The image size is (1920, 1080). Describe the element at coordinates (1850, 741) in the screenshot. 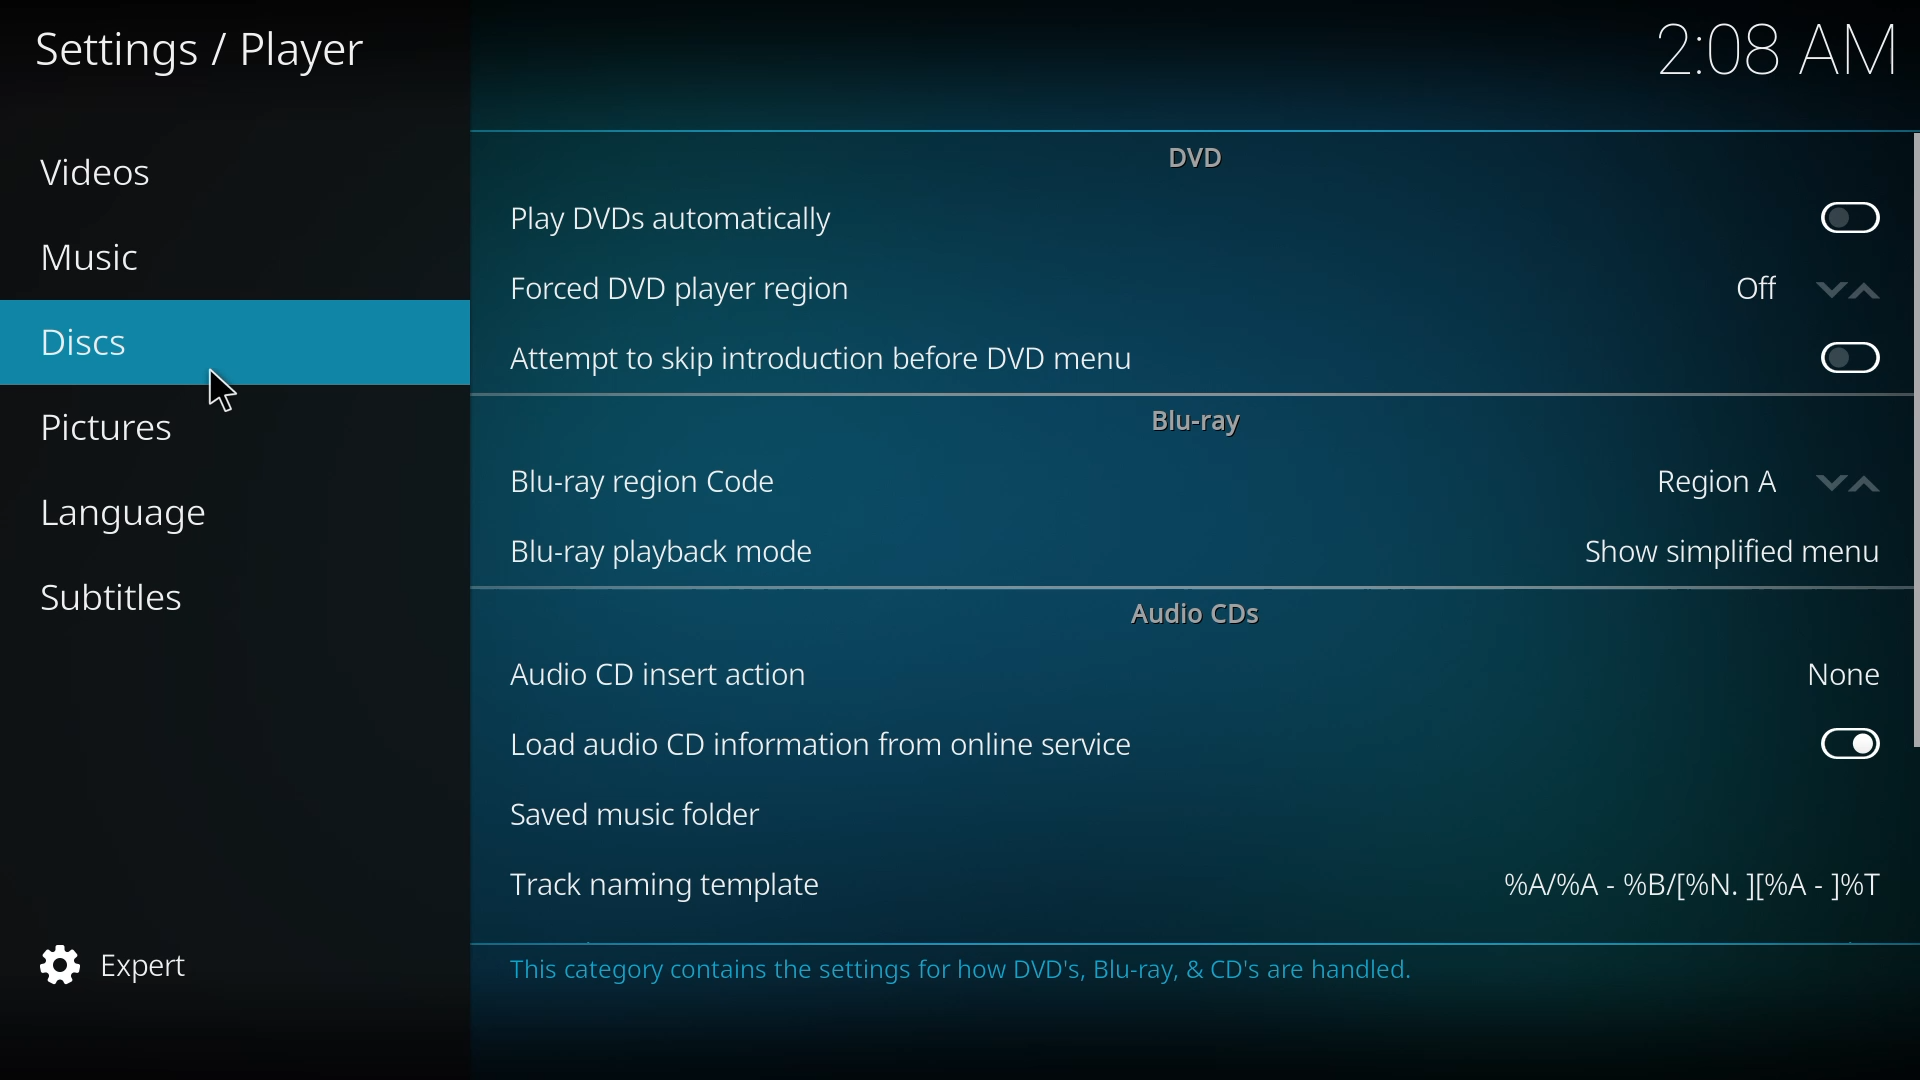

I see `enabled` at that location.